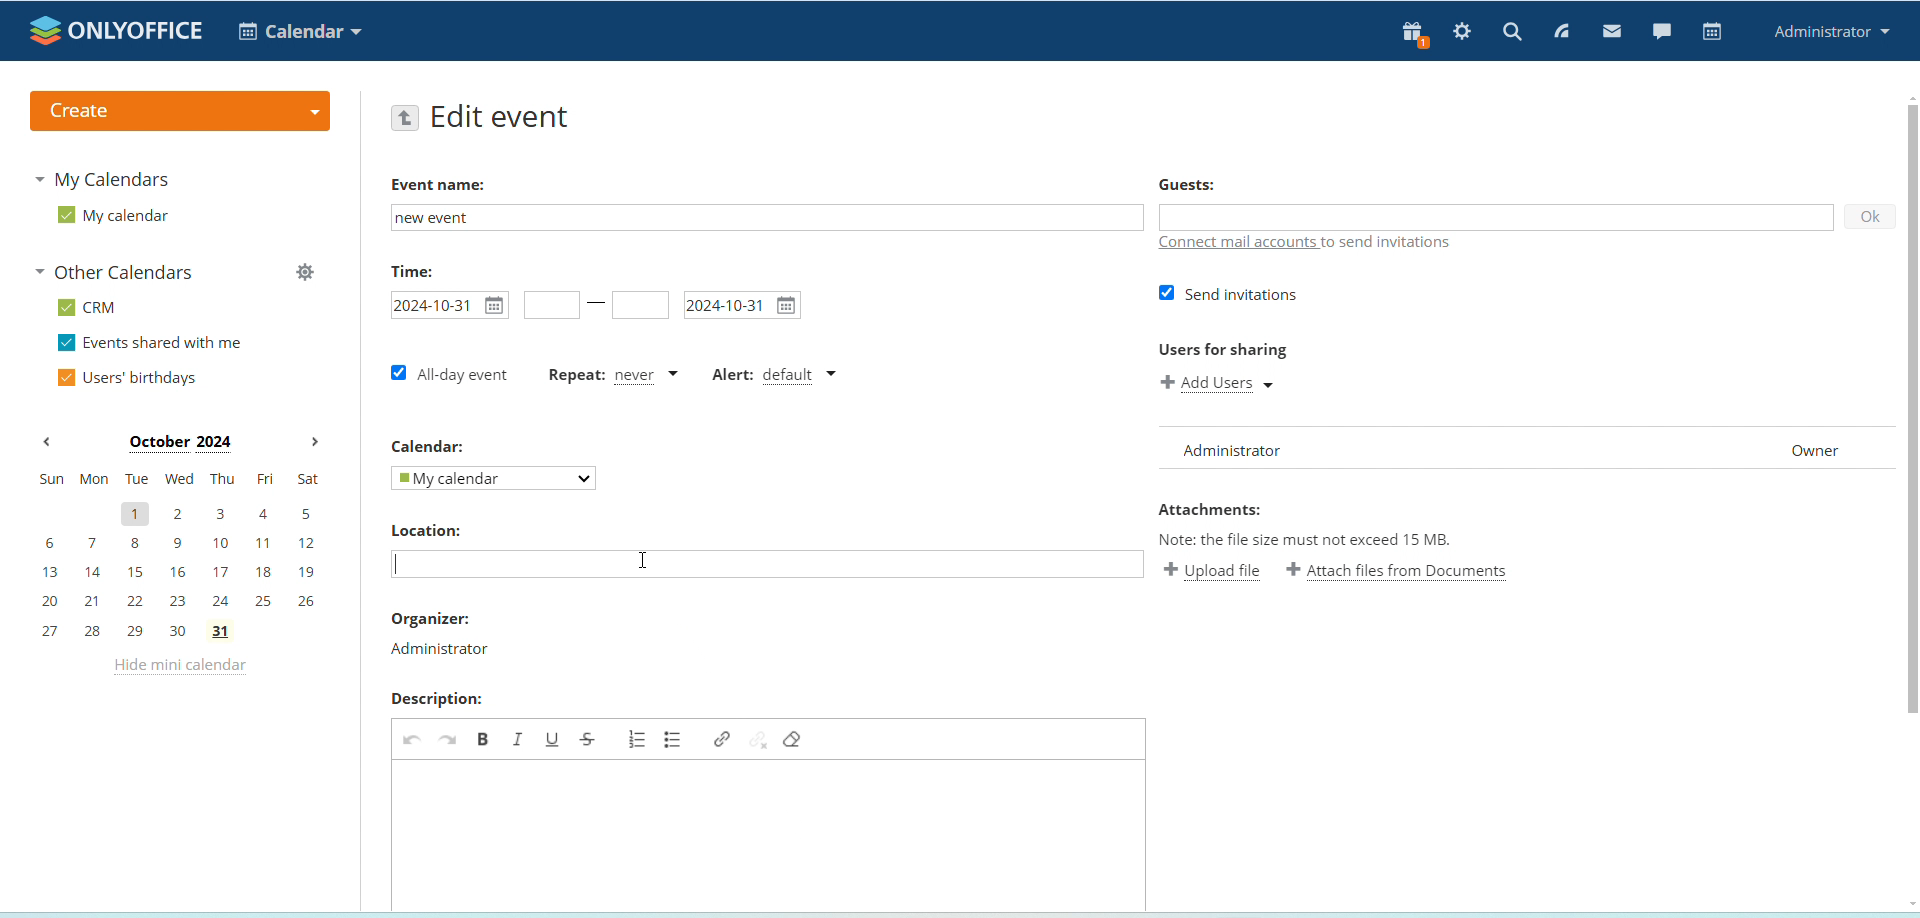 The width and height of the screenshot is (1920, 918). I want to click on connect mail accounts, so click(1239, 244).